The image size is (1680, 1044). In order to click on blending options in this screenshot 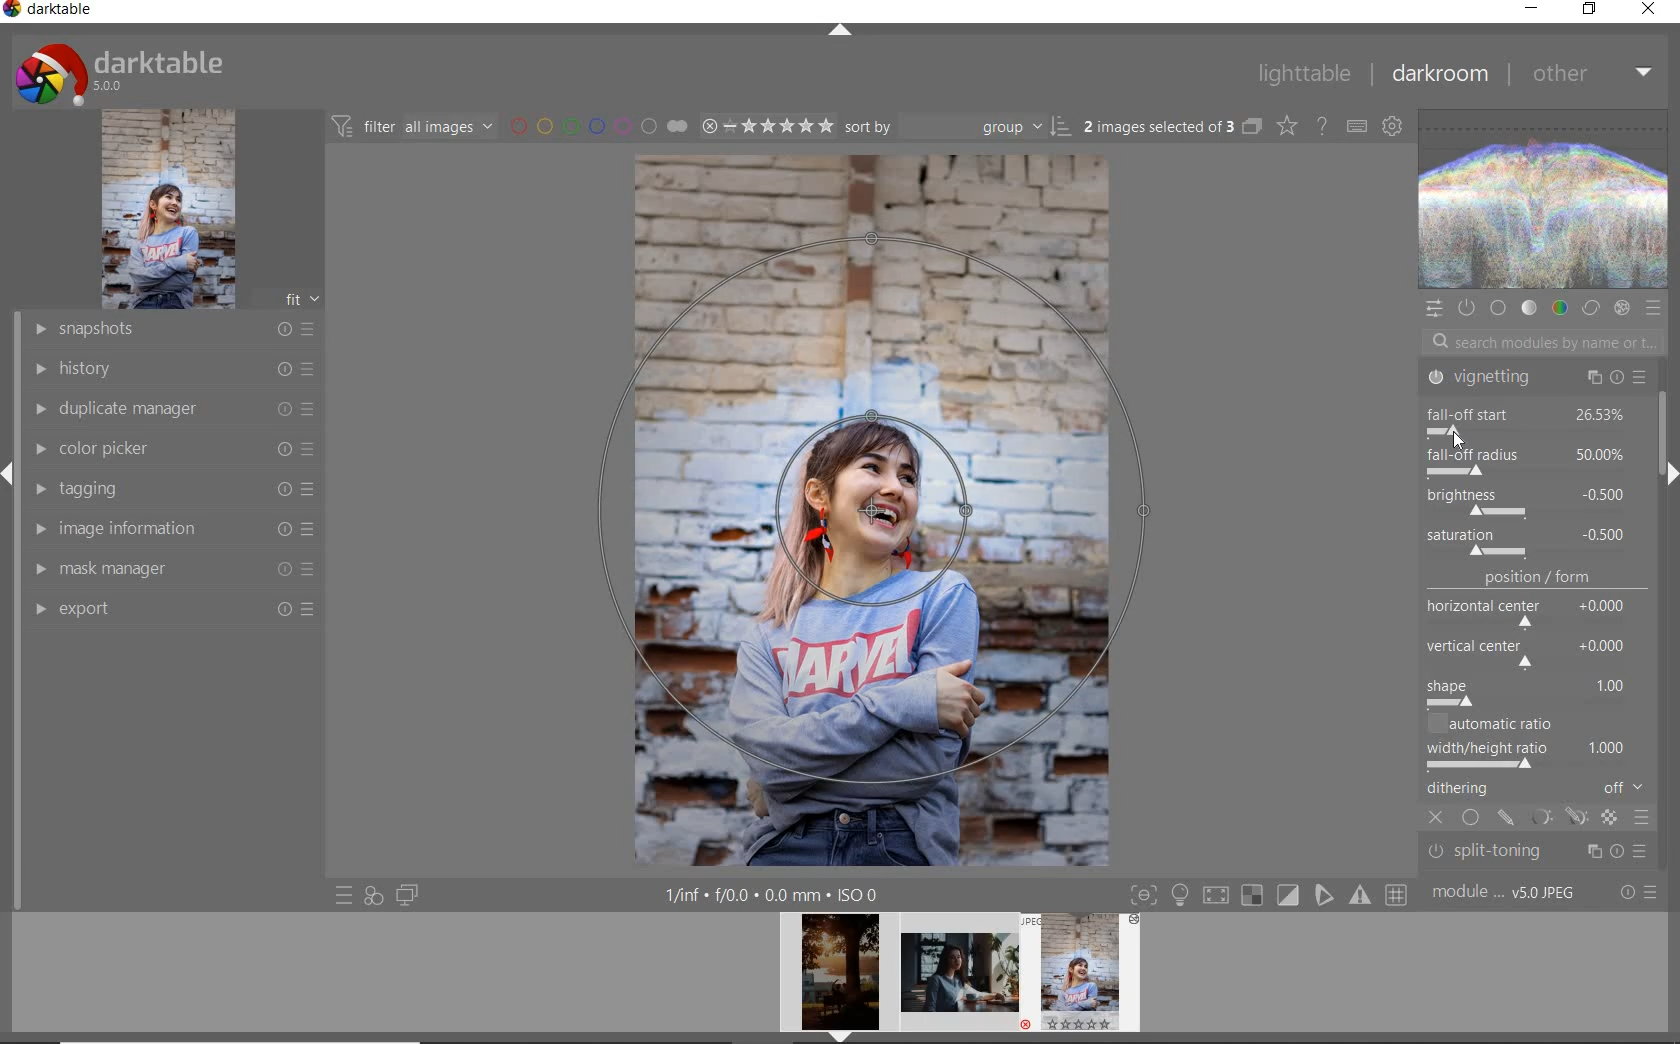, I will do `click(1642, 820)`.